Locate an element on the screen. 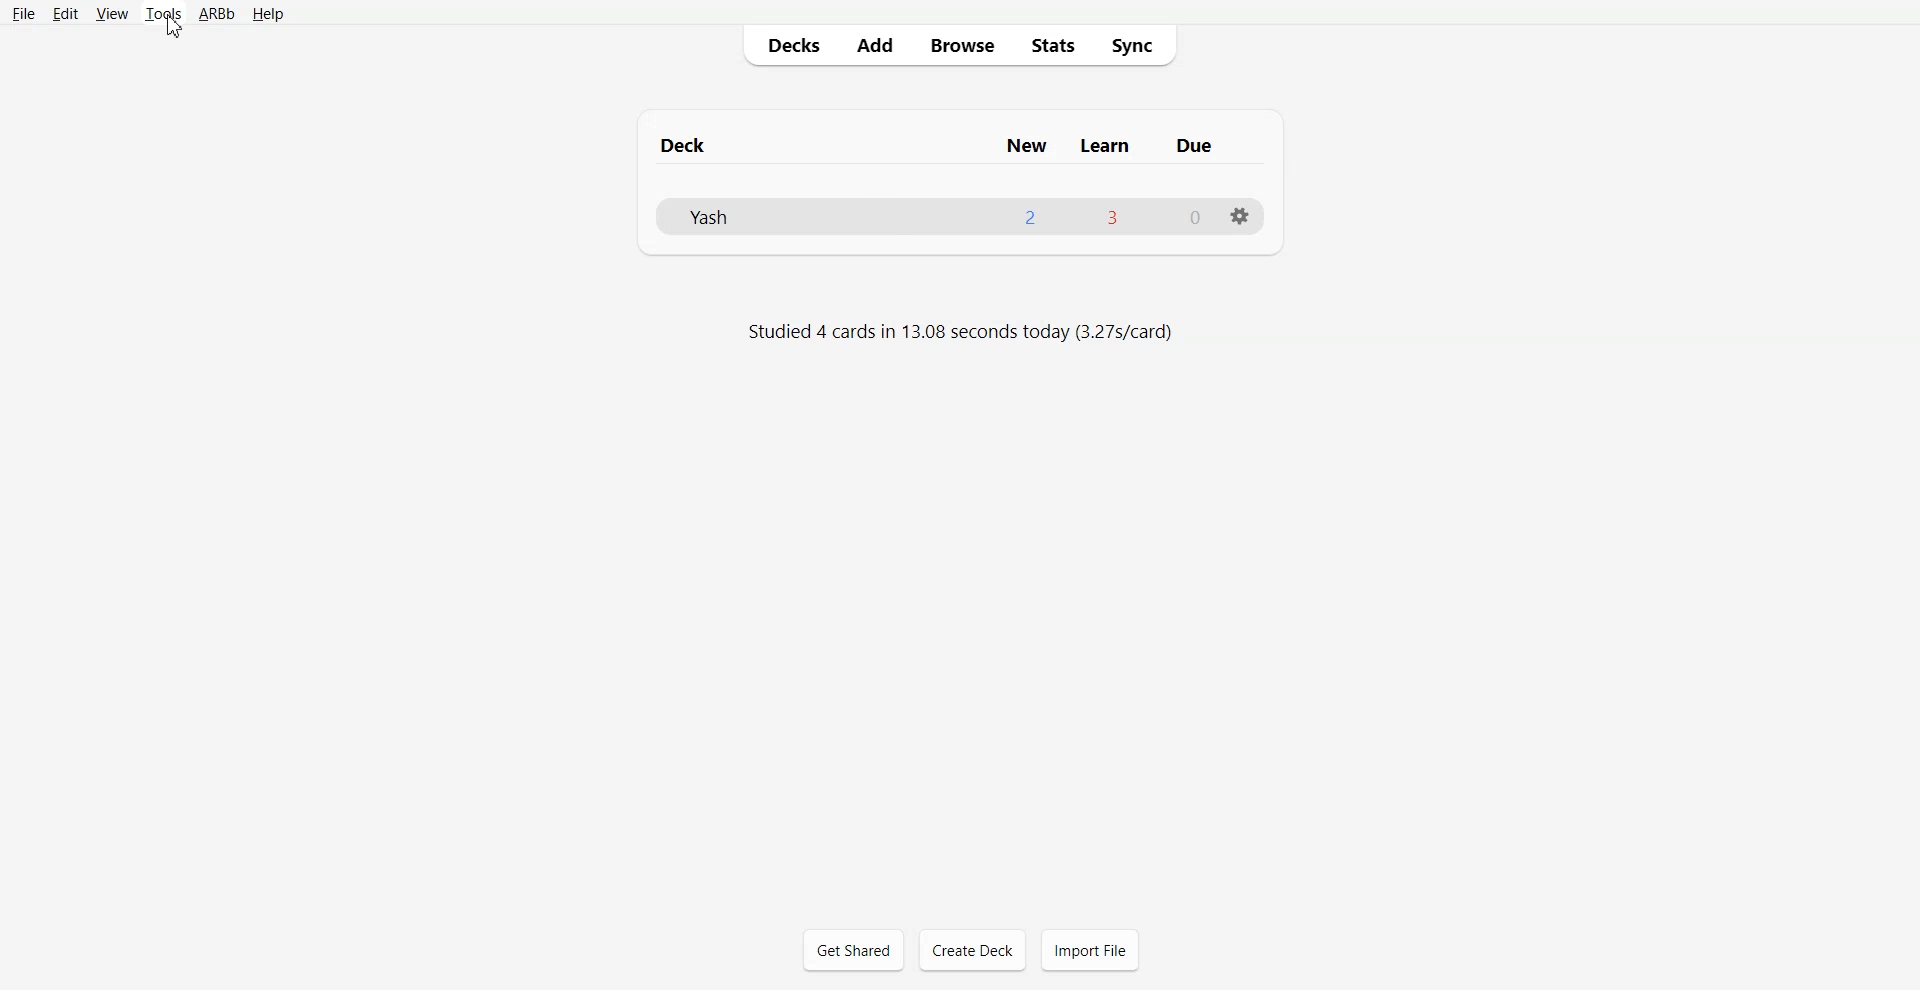 The width and height of the screenshot is (1920, 990). Decks is located at coordinates (789, 45).